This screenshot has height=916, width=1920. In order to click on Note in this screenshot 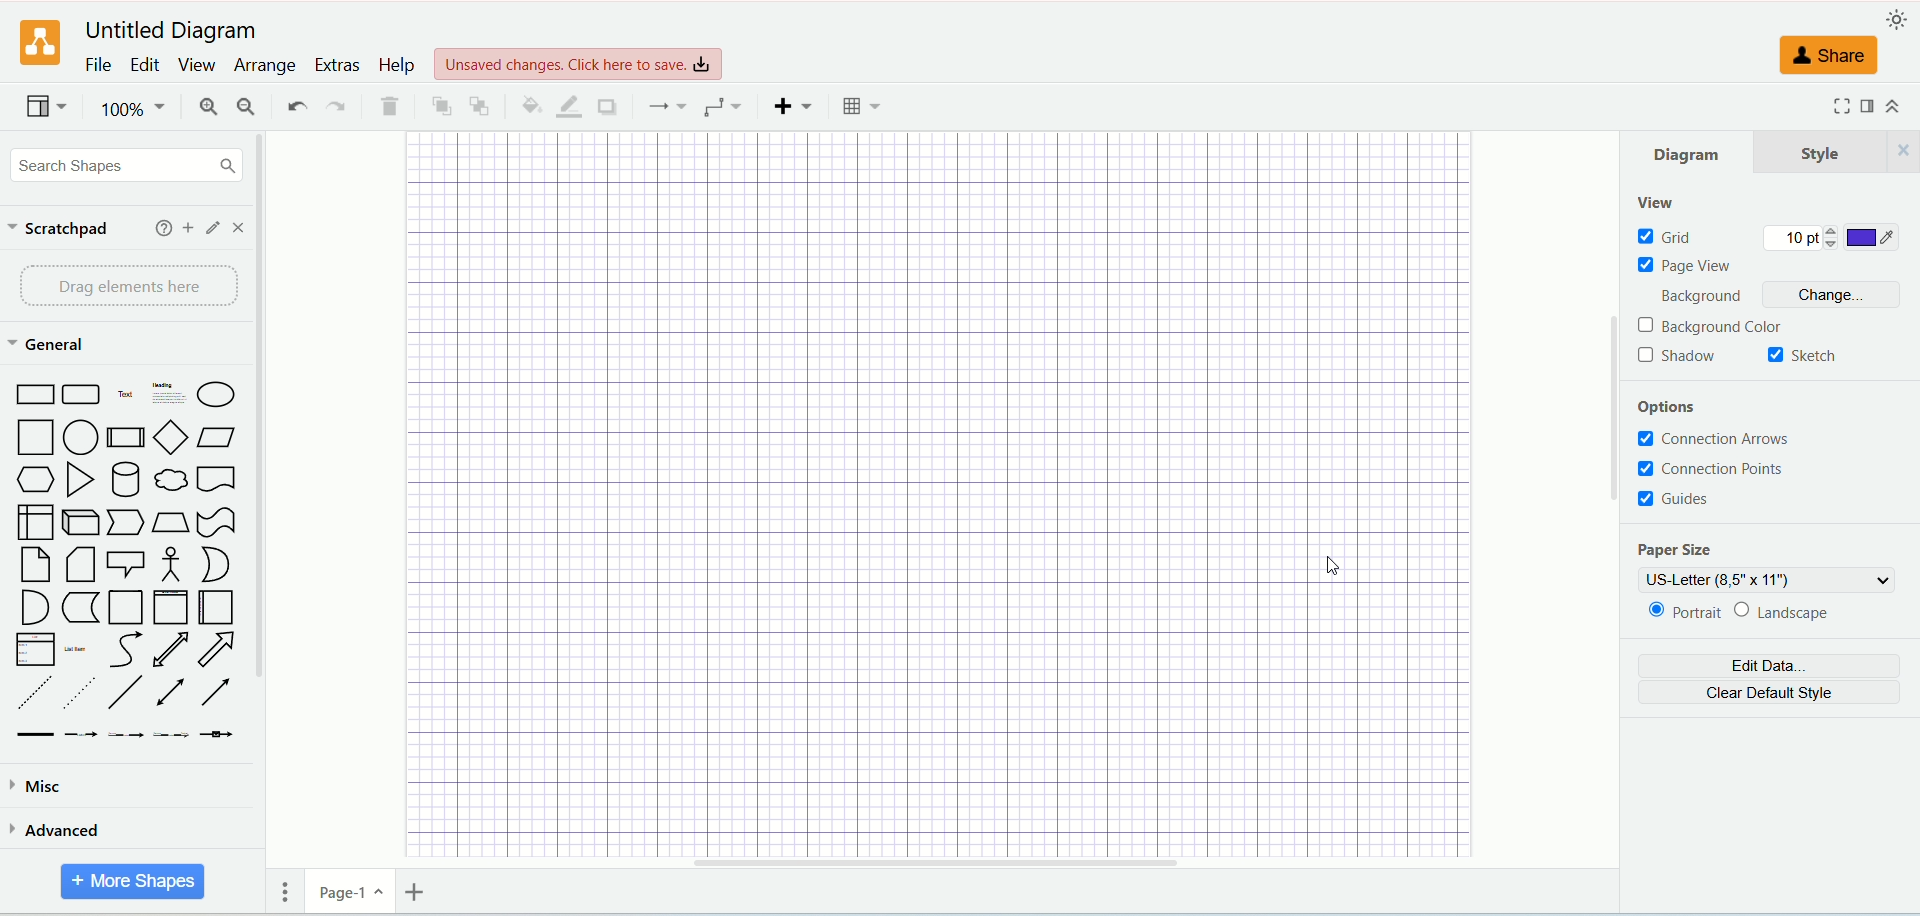, I will do `click(82, 566)`.